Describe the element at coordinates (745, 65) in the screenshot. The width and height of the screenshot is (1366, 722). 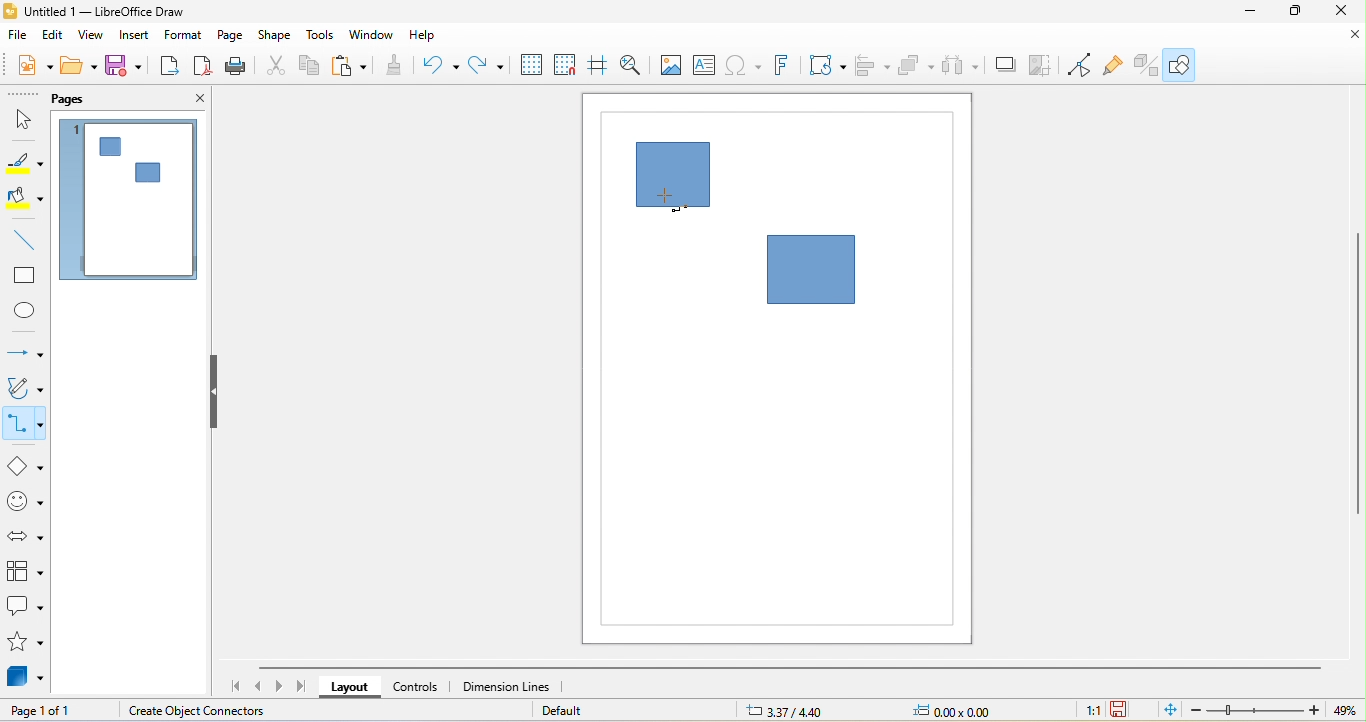
I see `special character` at that location.